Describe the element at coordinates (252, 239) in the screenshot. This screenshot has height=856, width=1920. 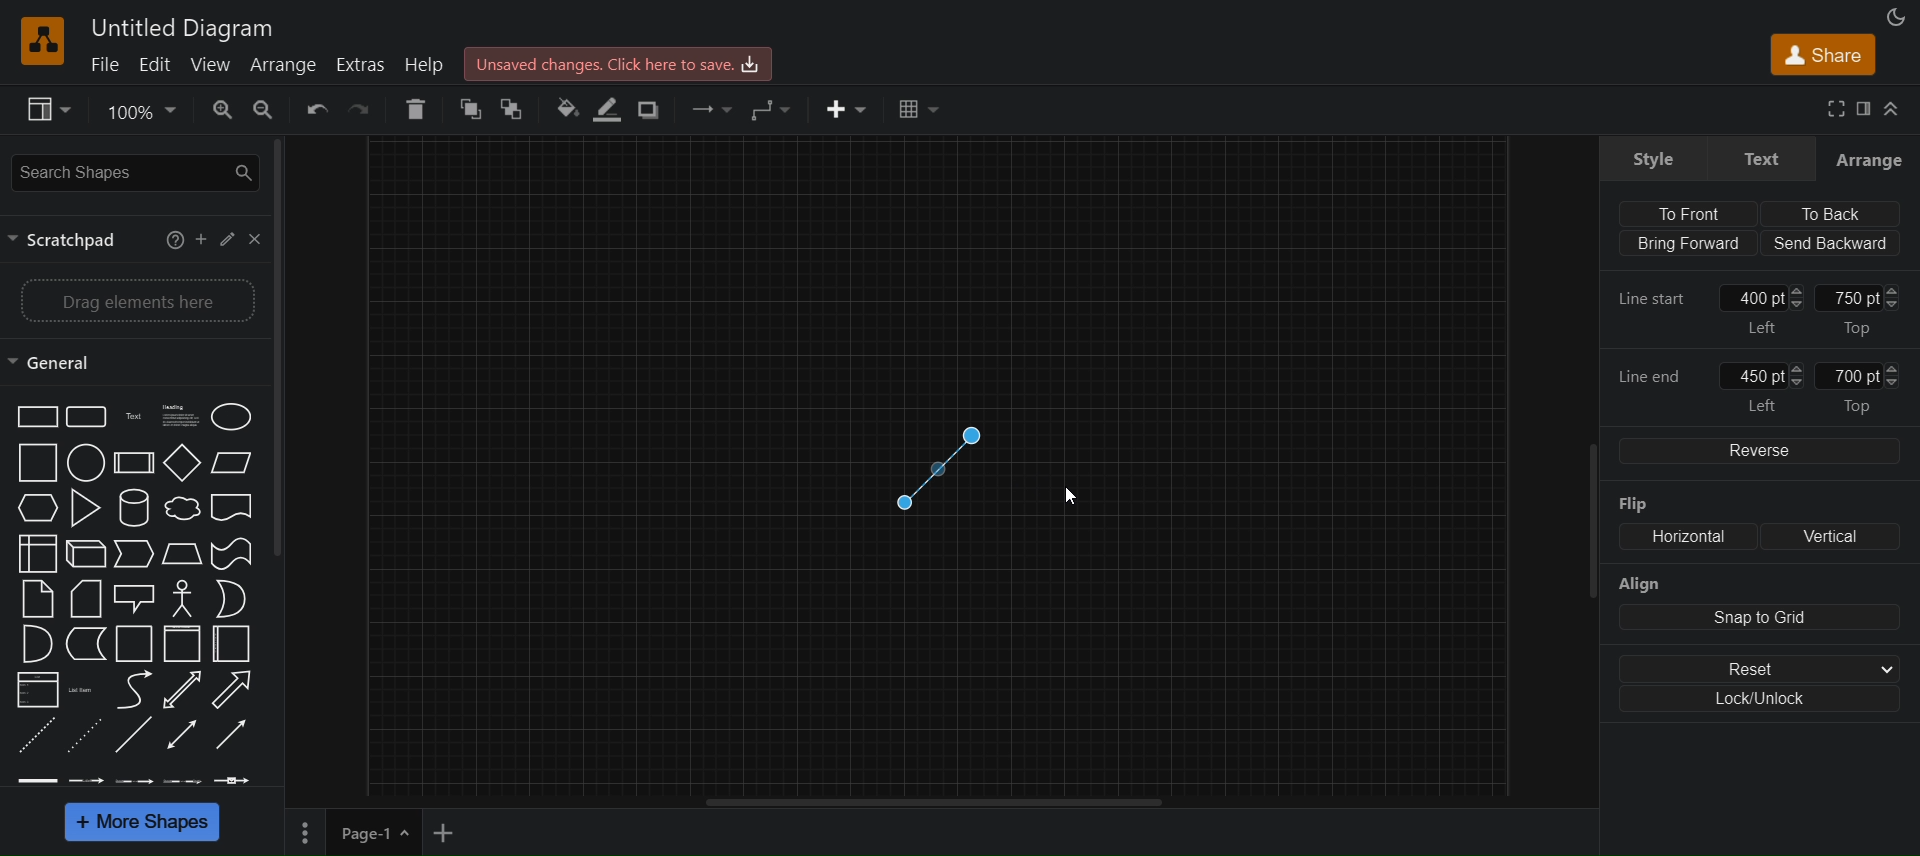
I see `close` at that location.